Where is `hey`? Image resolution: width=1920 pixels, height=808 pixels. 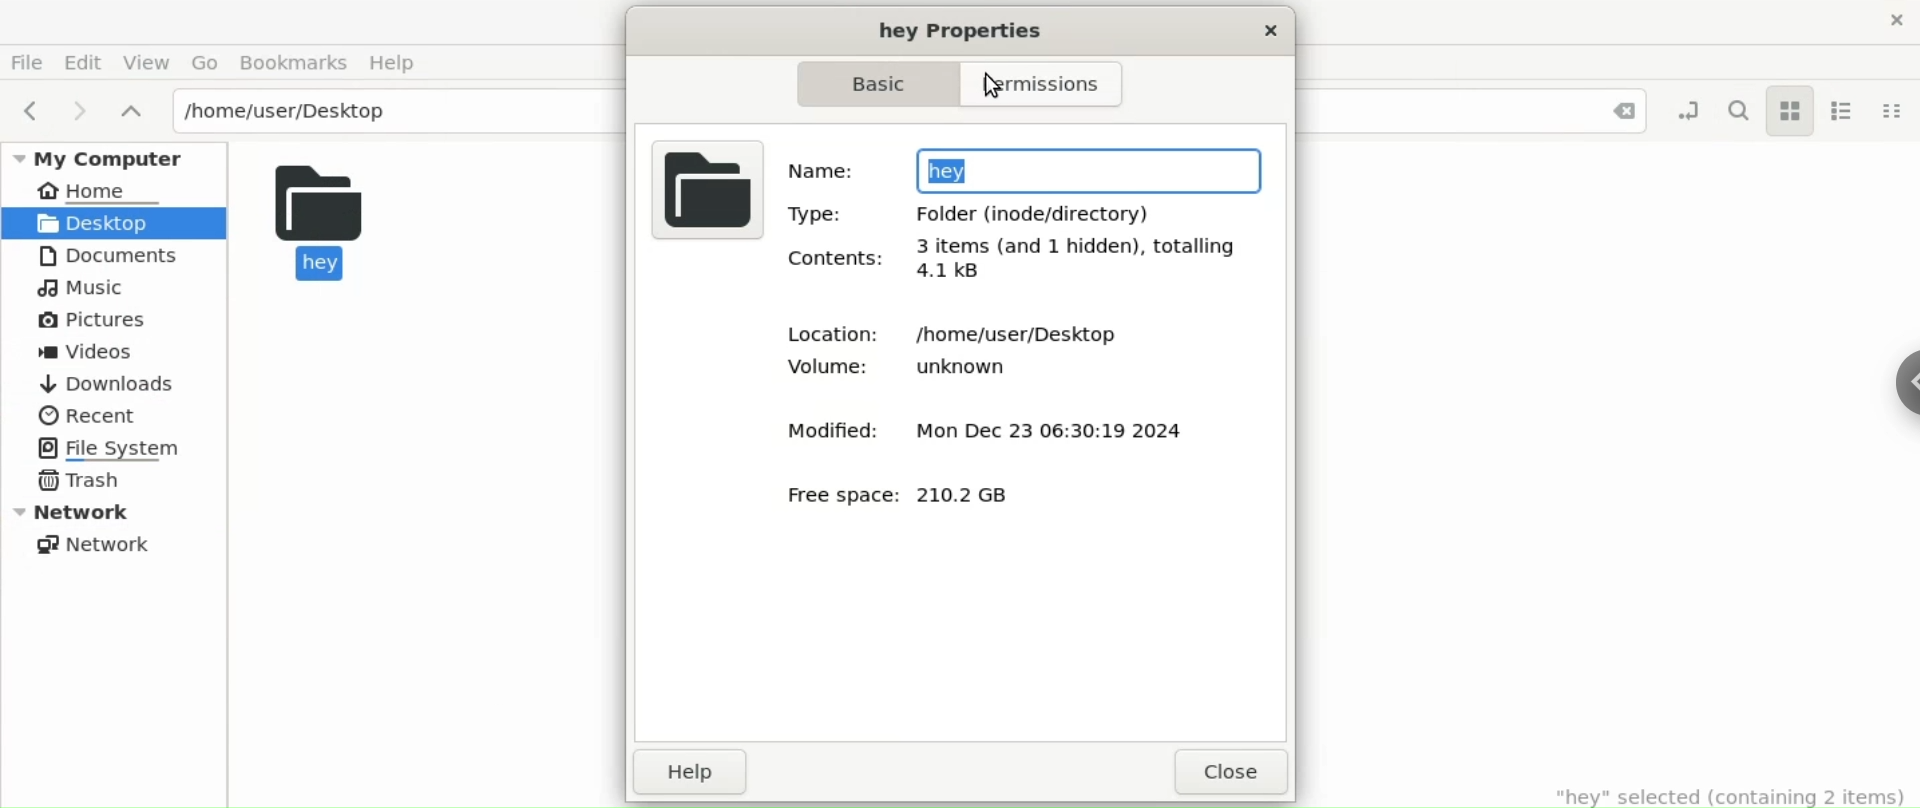 hey is located at coordinates (346, 226).